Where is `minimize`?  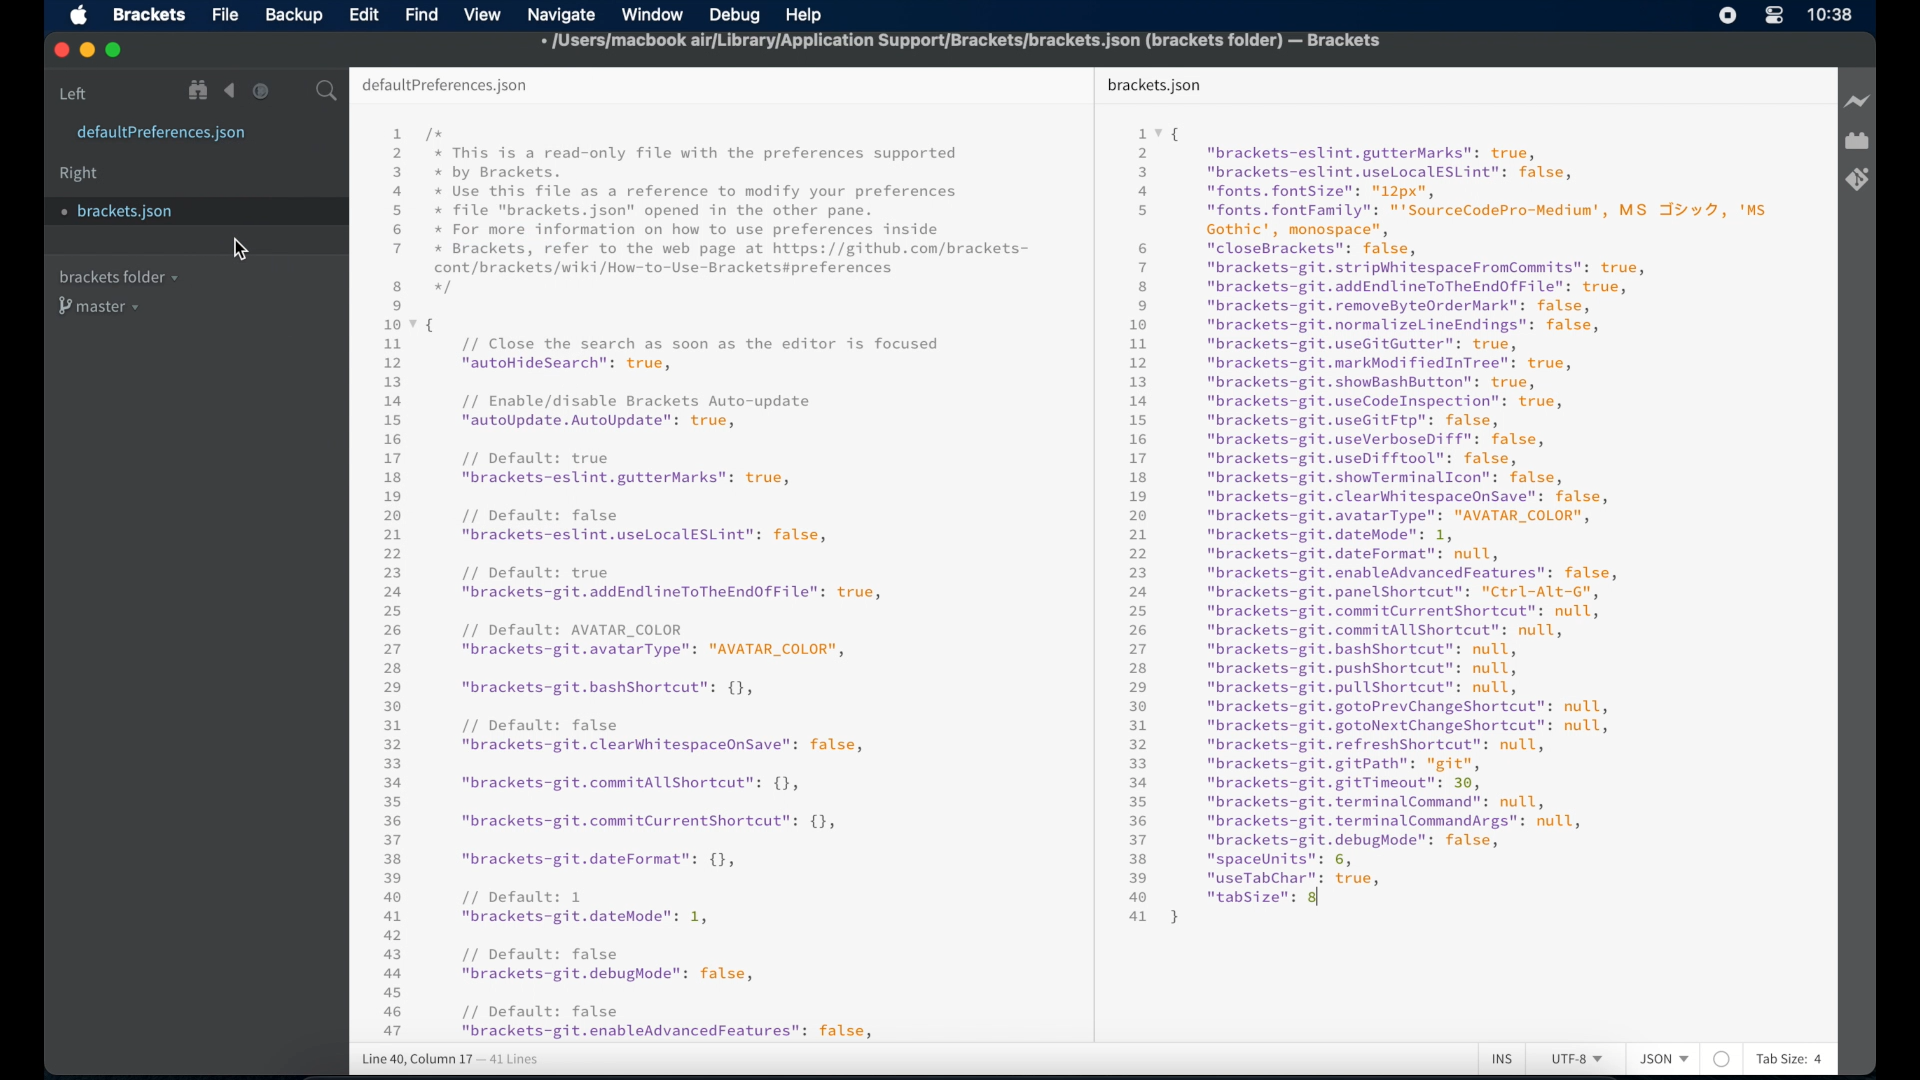 minimize is located at coordinates (89, 51).